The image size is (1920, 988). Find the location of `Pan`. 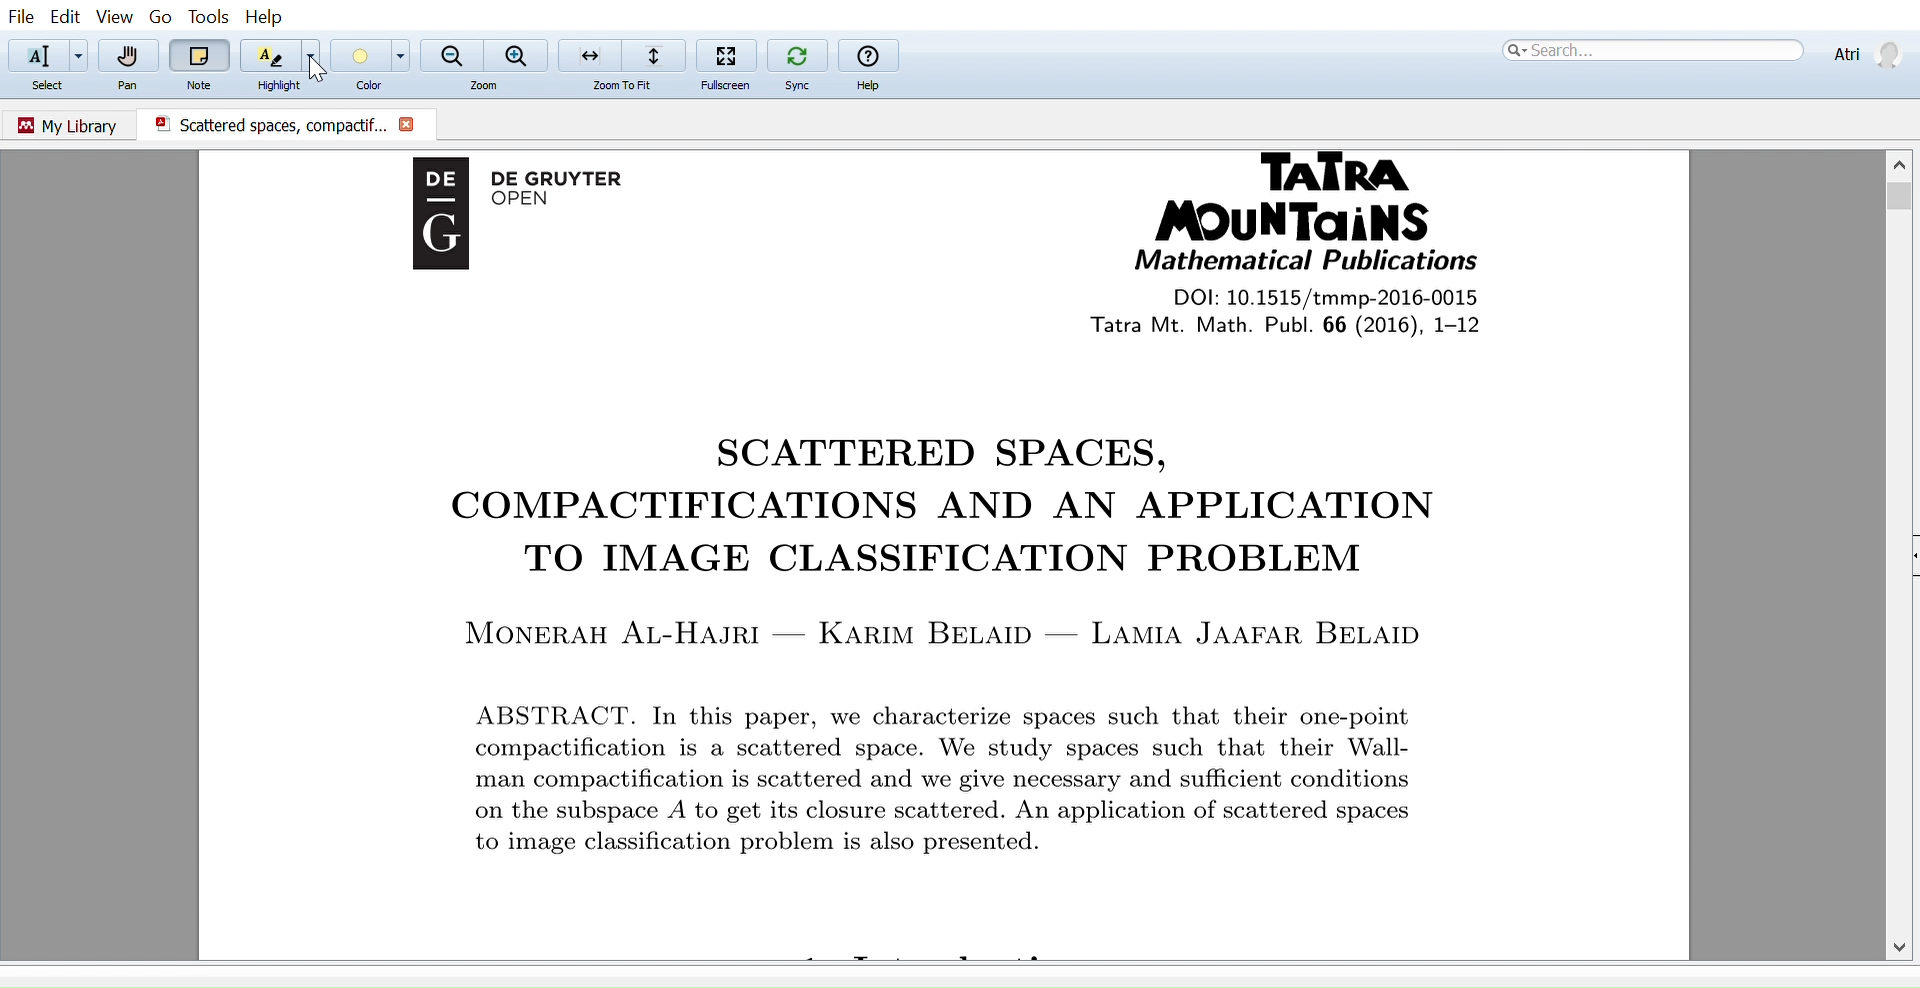

Pan is located at coordinates (130, 87).